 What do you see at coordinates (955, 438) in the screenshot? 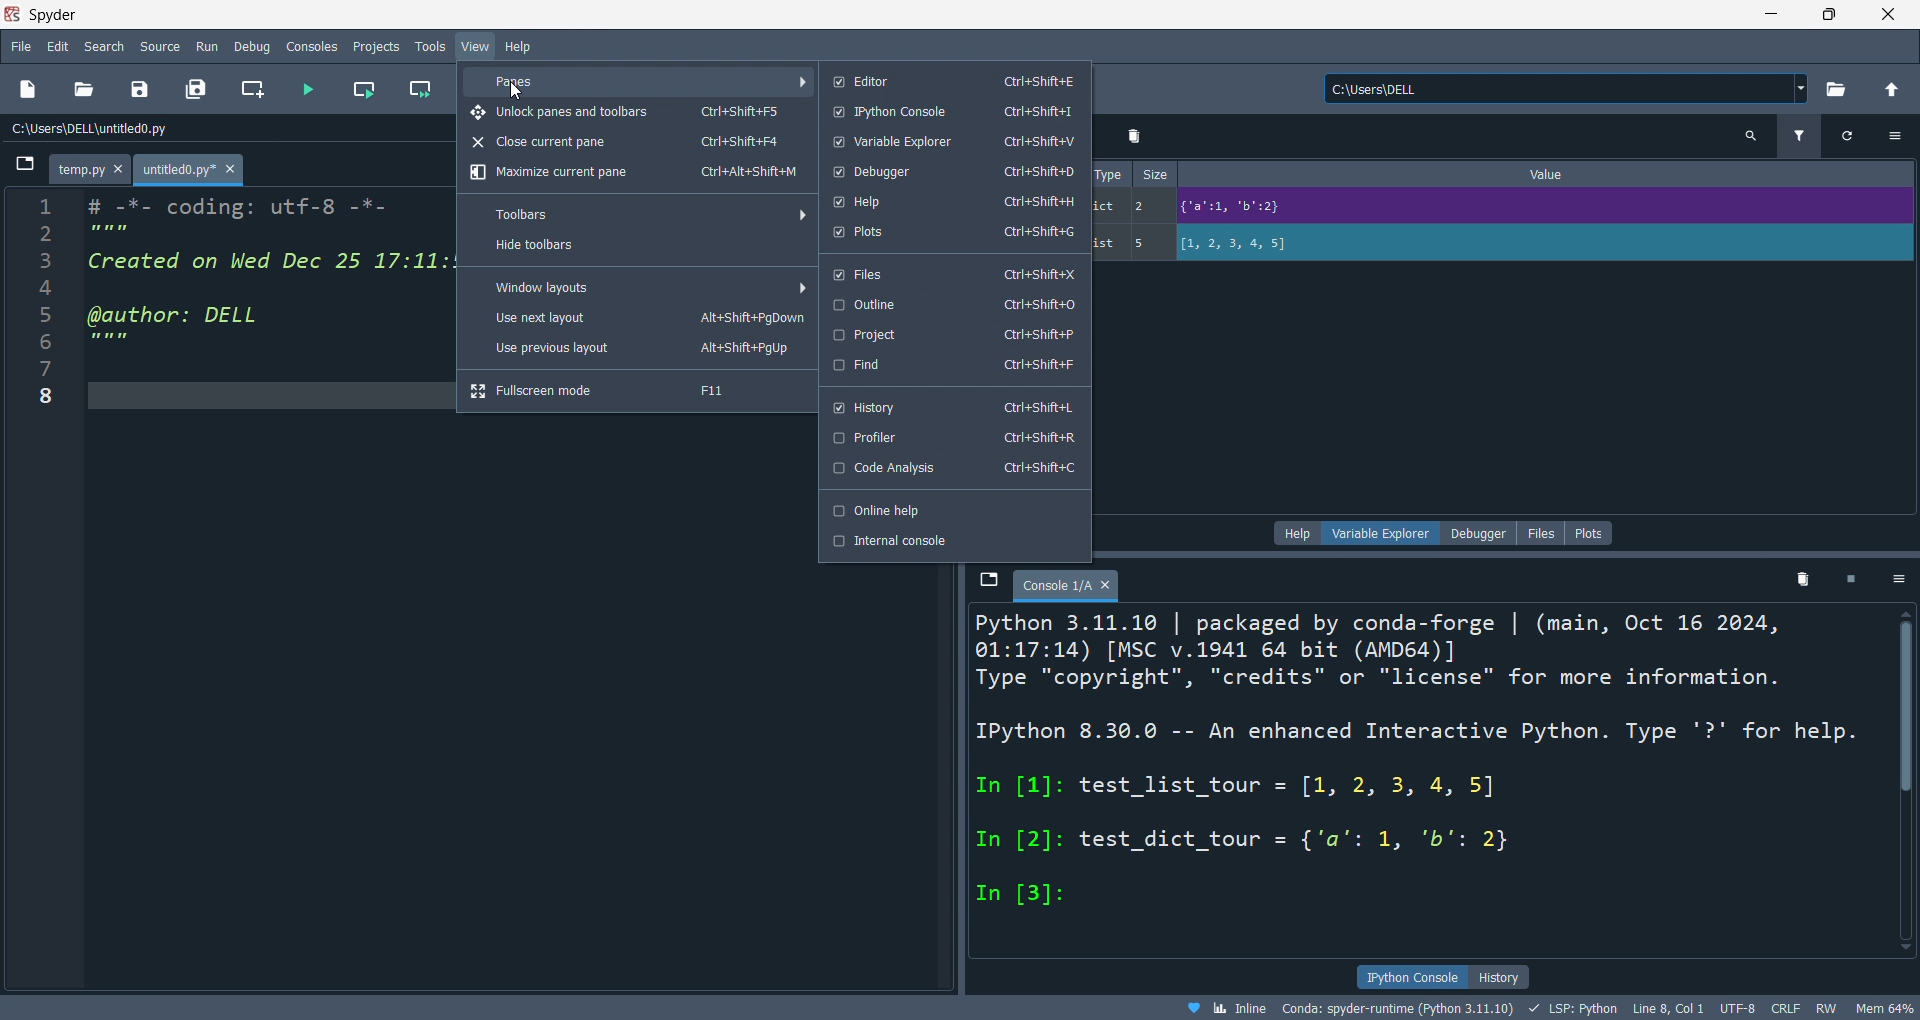
I see `profiler` at bounding box center [955, 438].